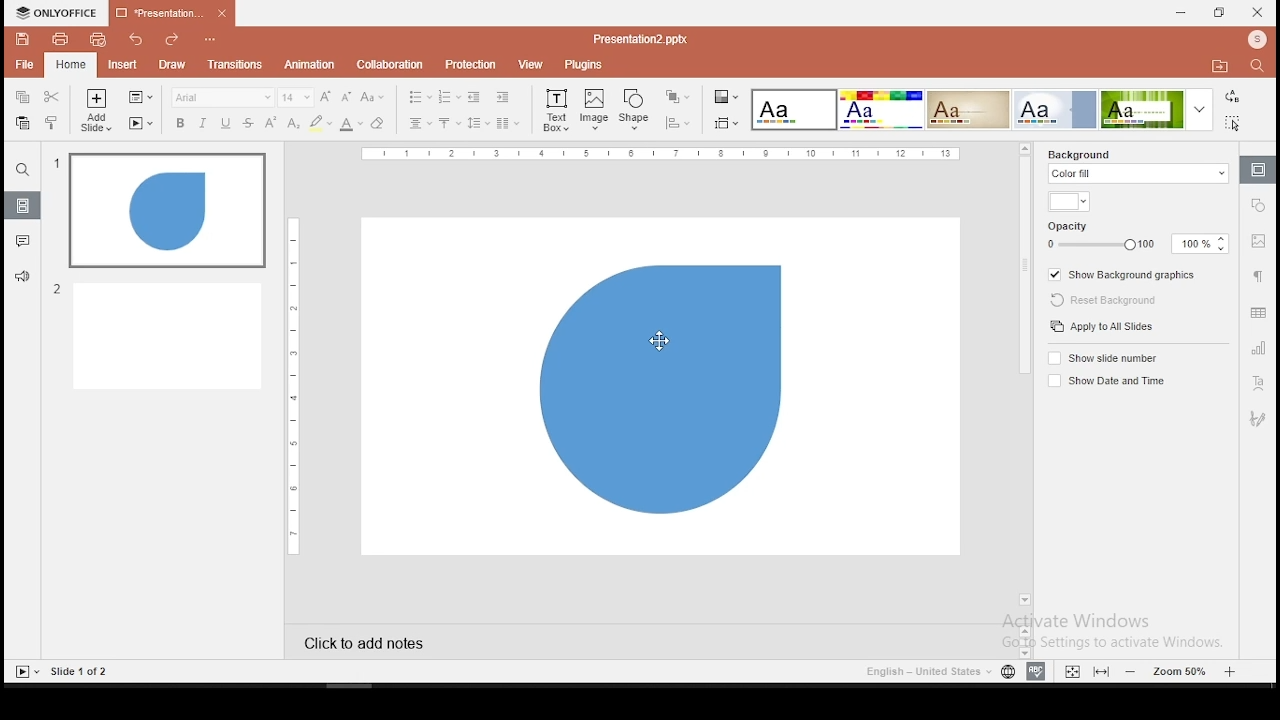 This screenshot has height=720, width=1280. I want to click on mouse pointer, so click(660, 340).